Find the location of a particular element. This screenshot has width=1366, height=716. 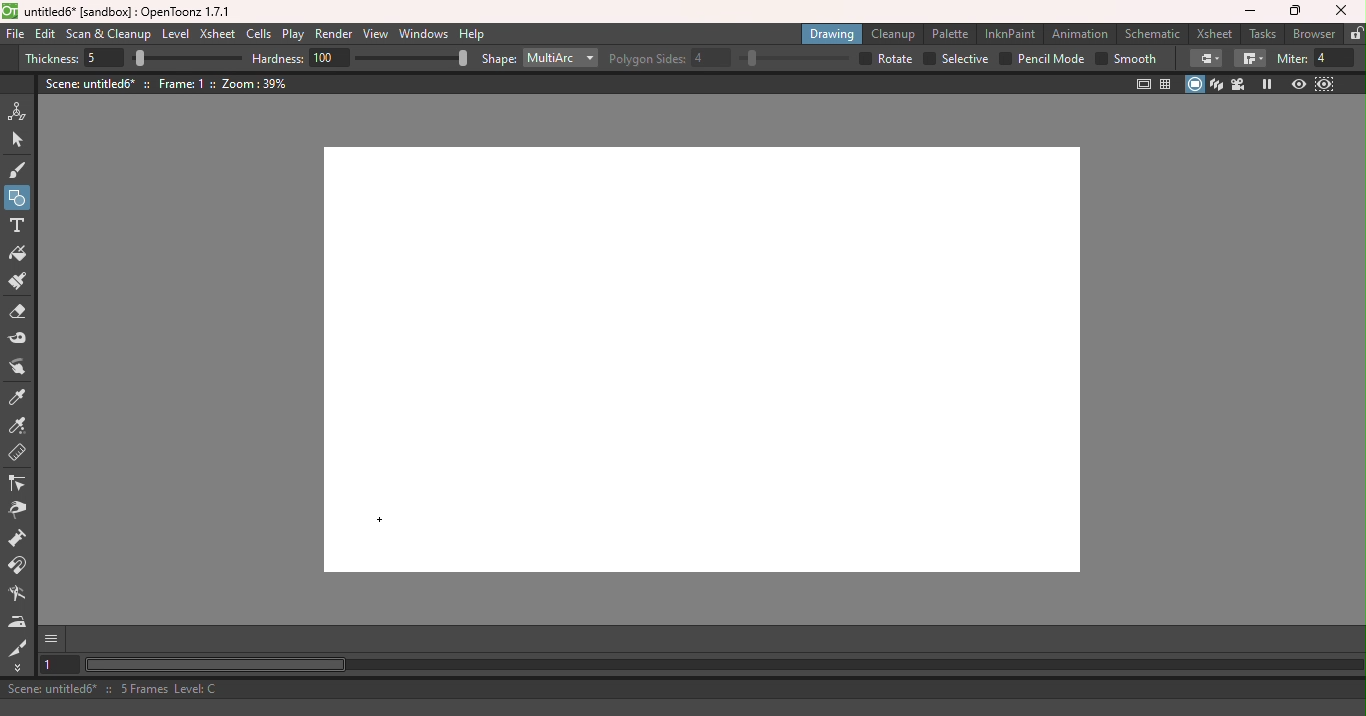

Render is located at coordinates (335, 35).